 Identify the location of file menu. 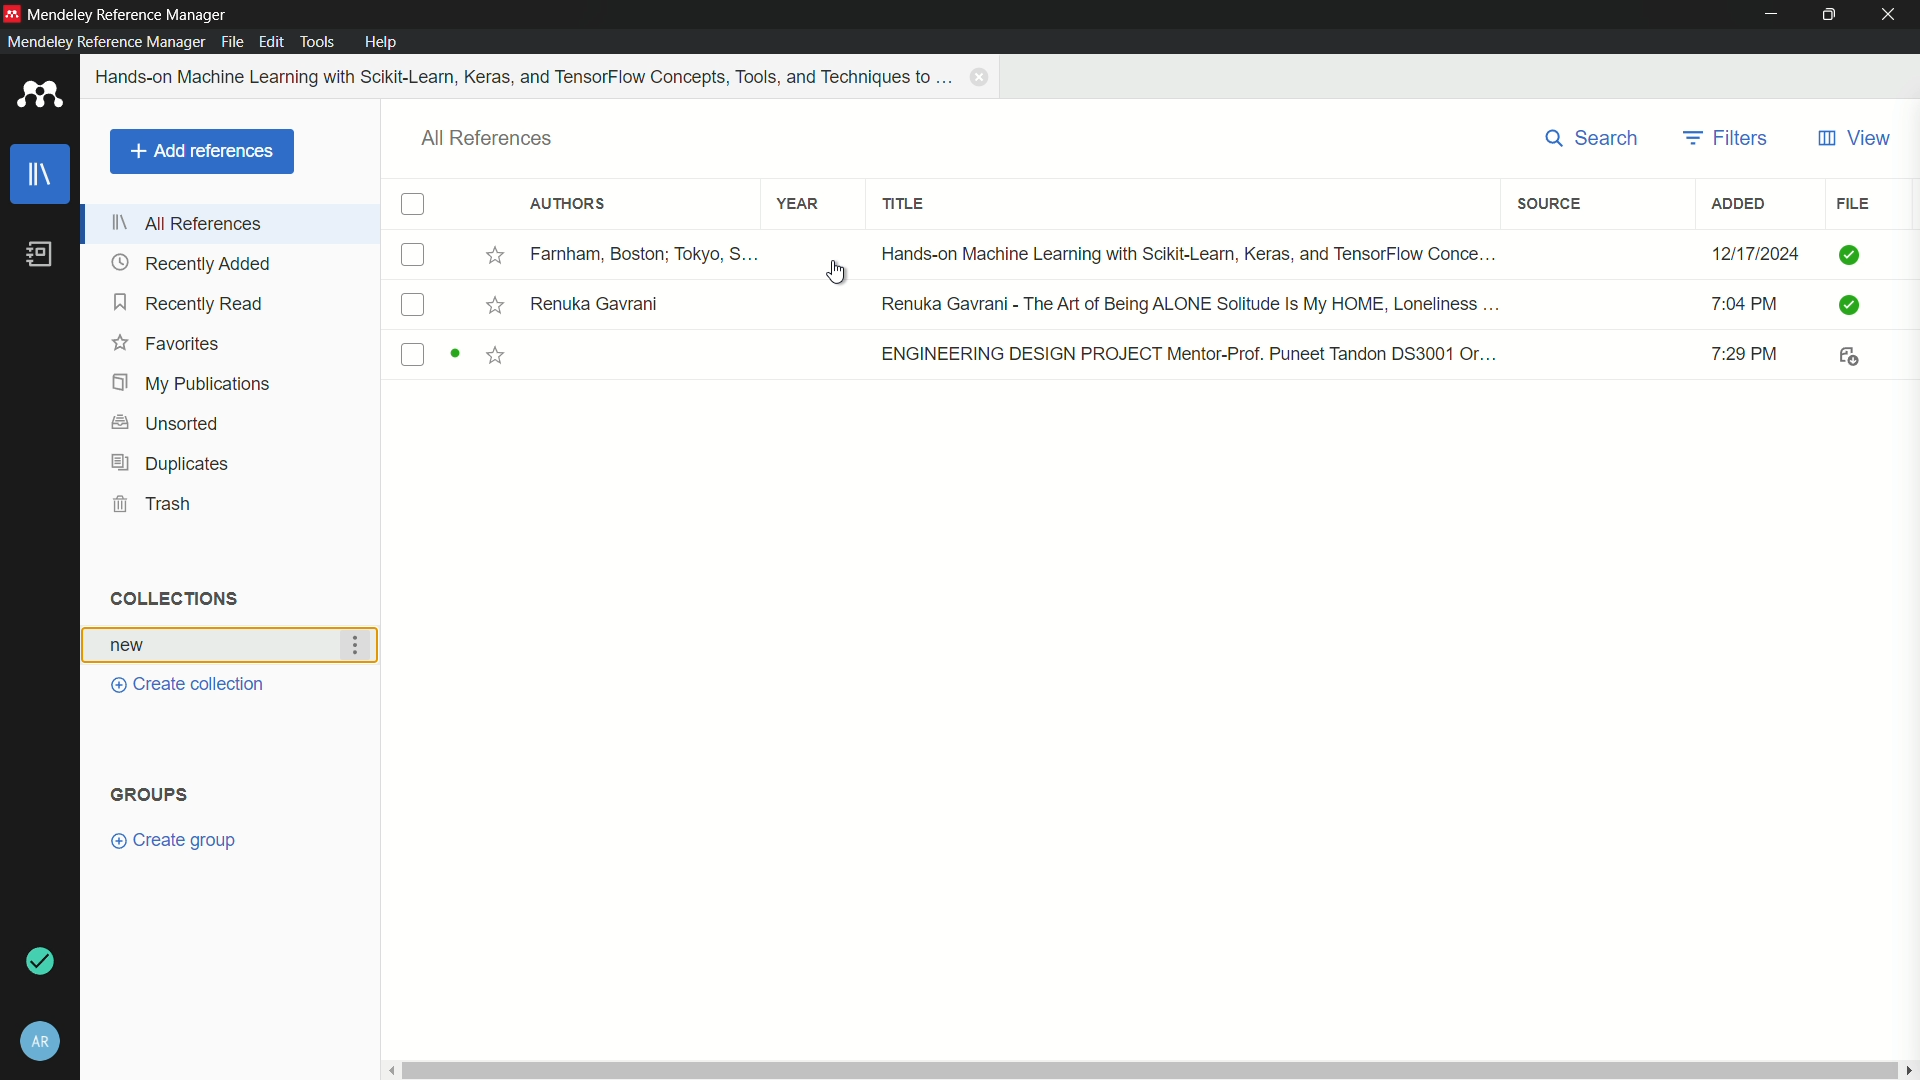
(232, 41).